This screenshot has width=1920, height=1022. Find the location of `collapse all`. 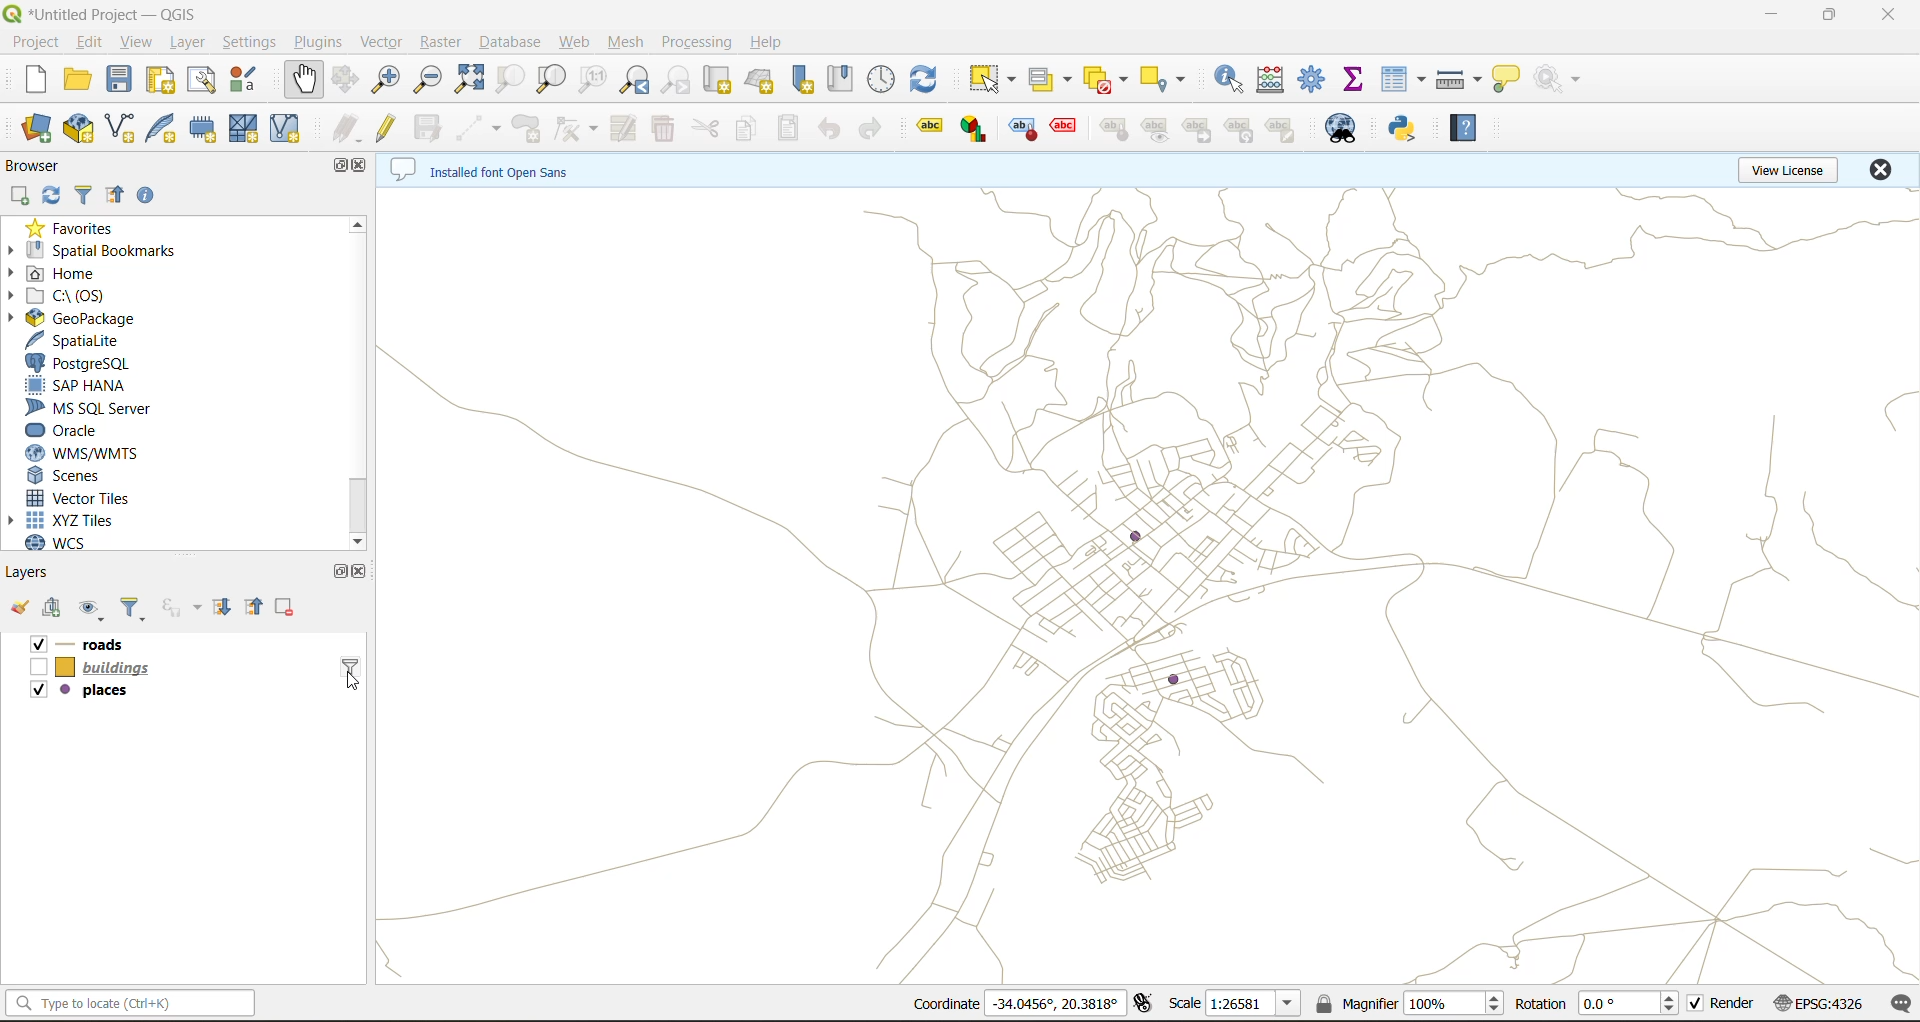

collapse all is located at coordinates (117, 196).